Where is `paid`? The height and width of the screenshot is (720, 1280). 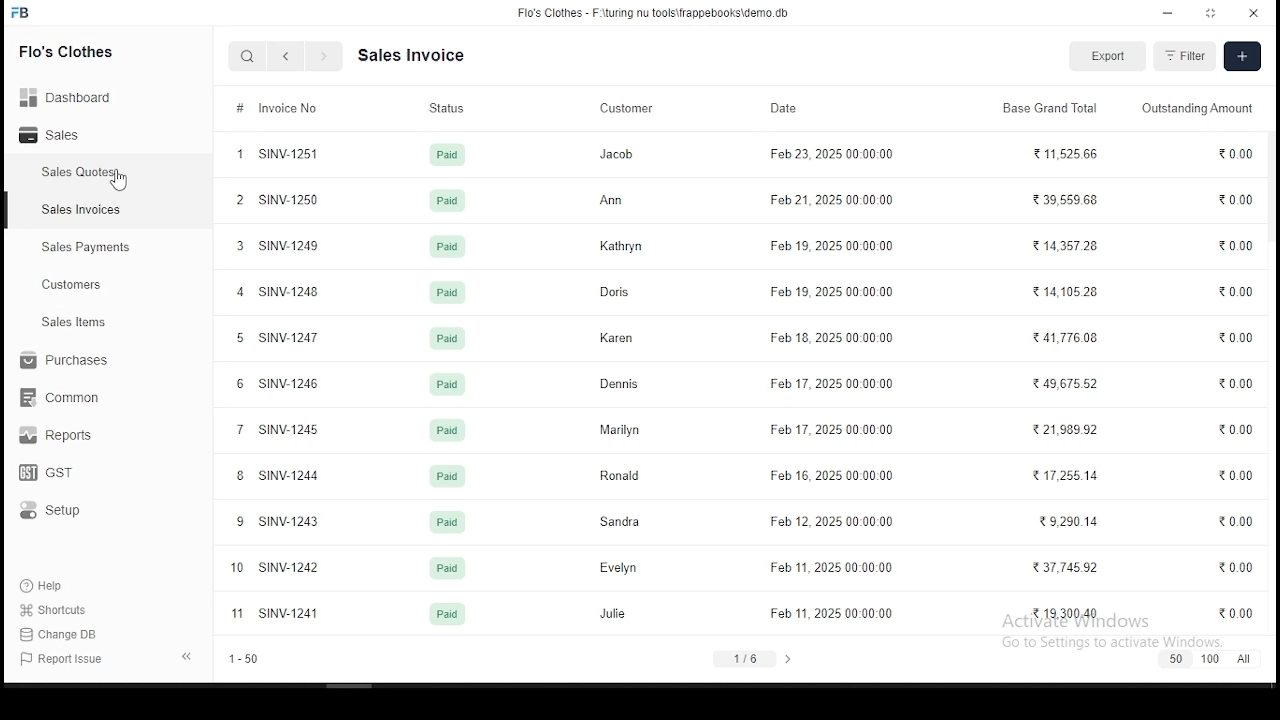
paid is located at coordinates (447, 200).